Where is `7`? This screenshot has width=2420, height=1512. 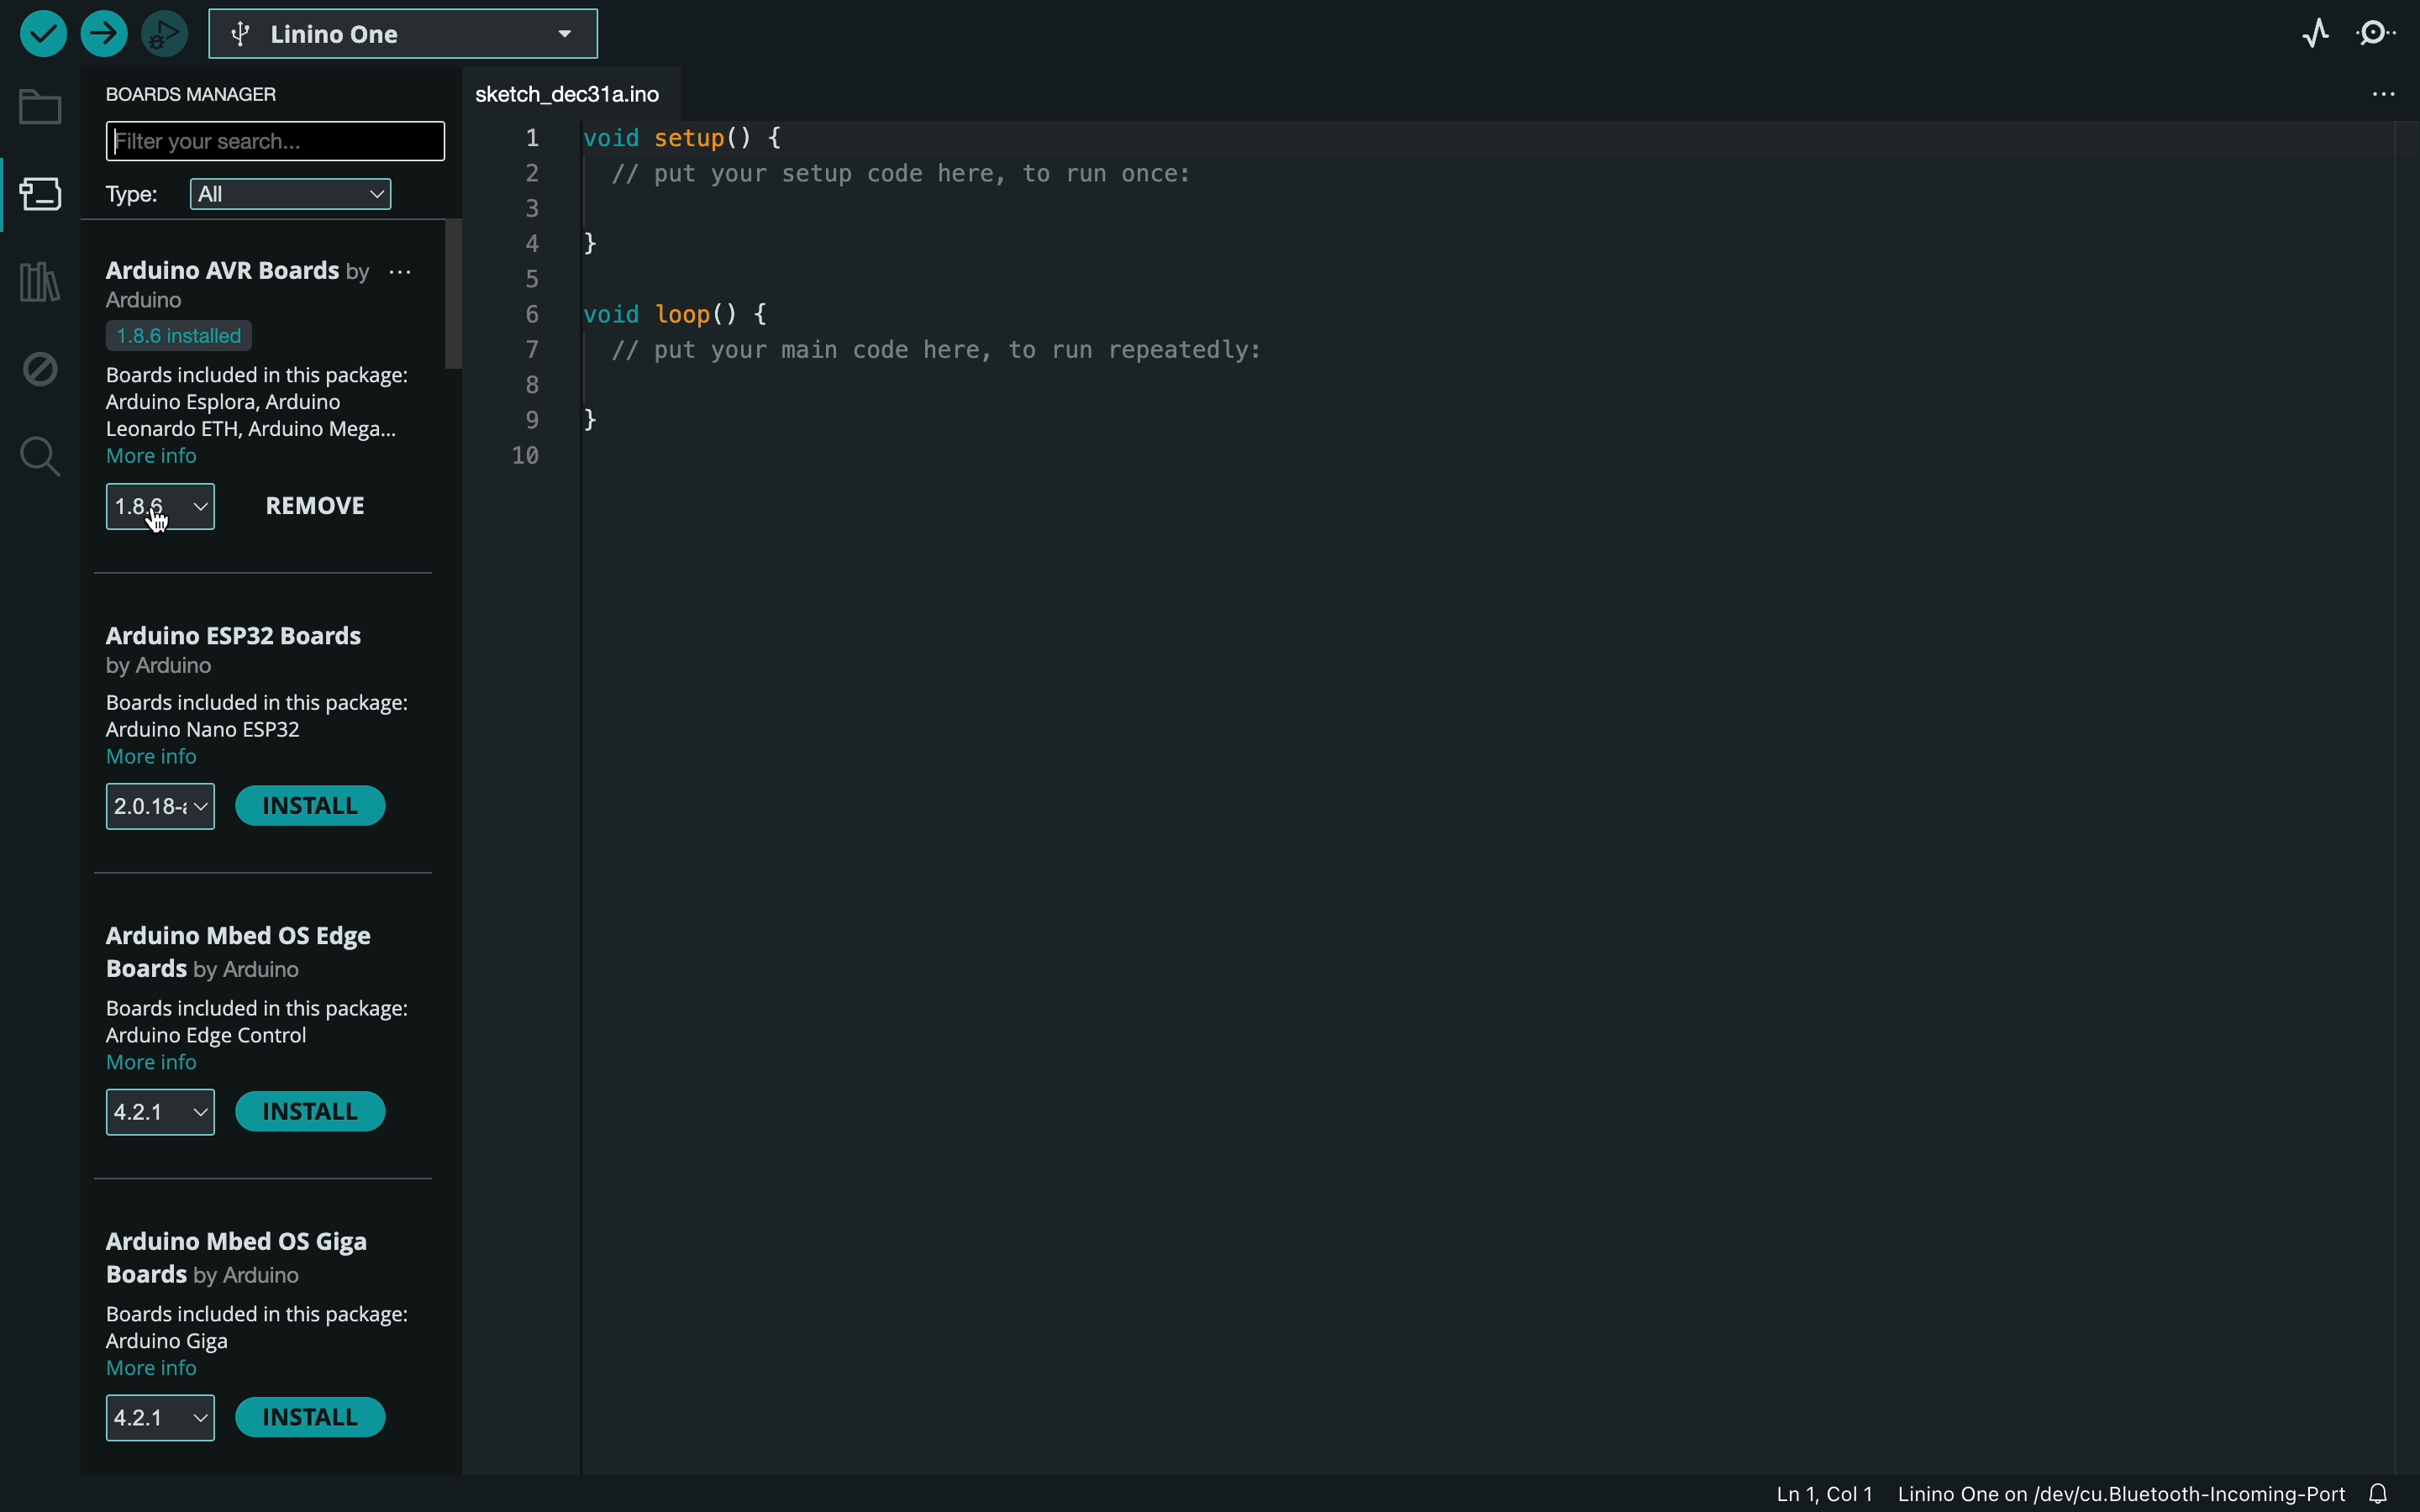
7 is located at coordinates (528, 350).